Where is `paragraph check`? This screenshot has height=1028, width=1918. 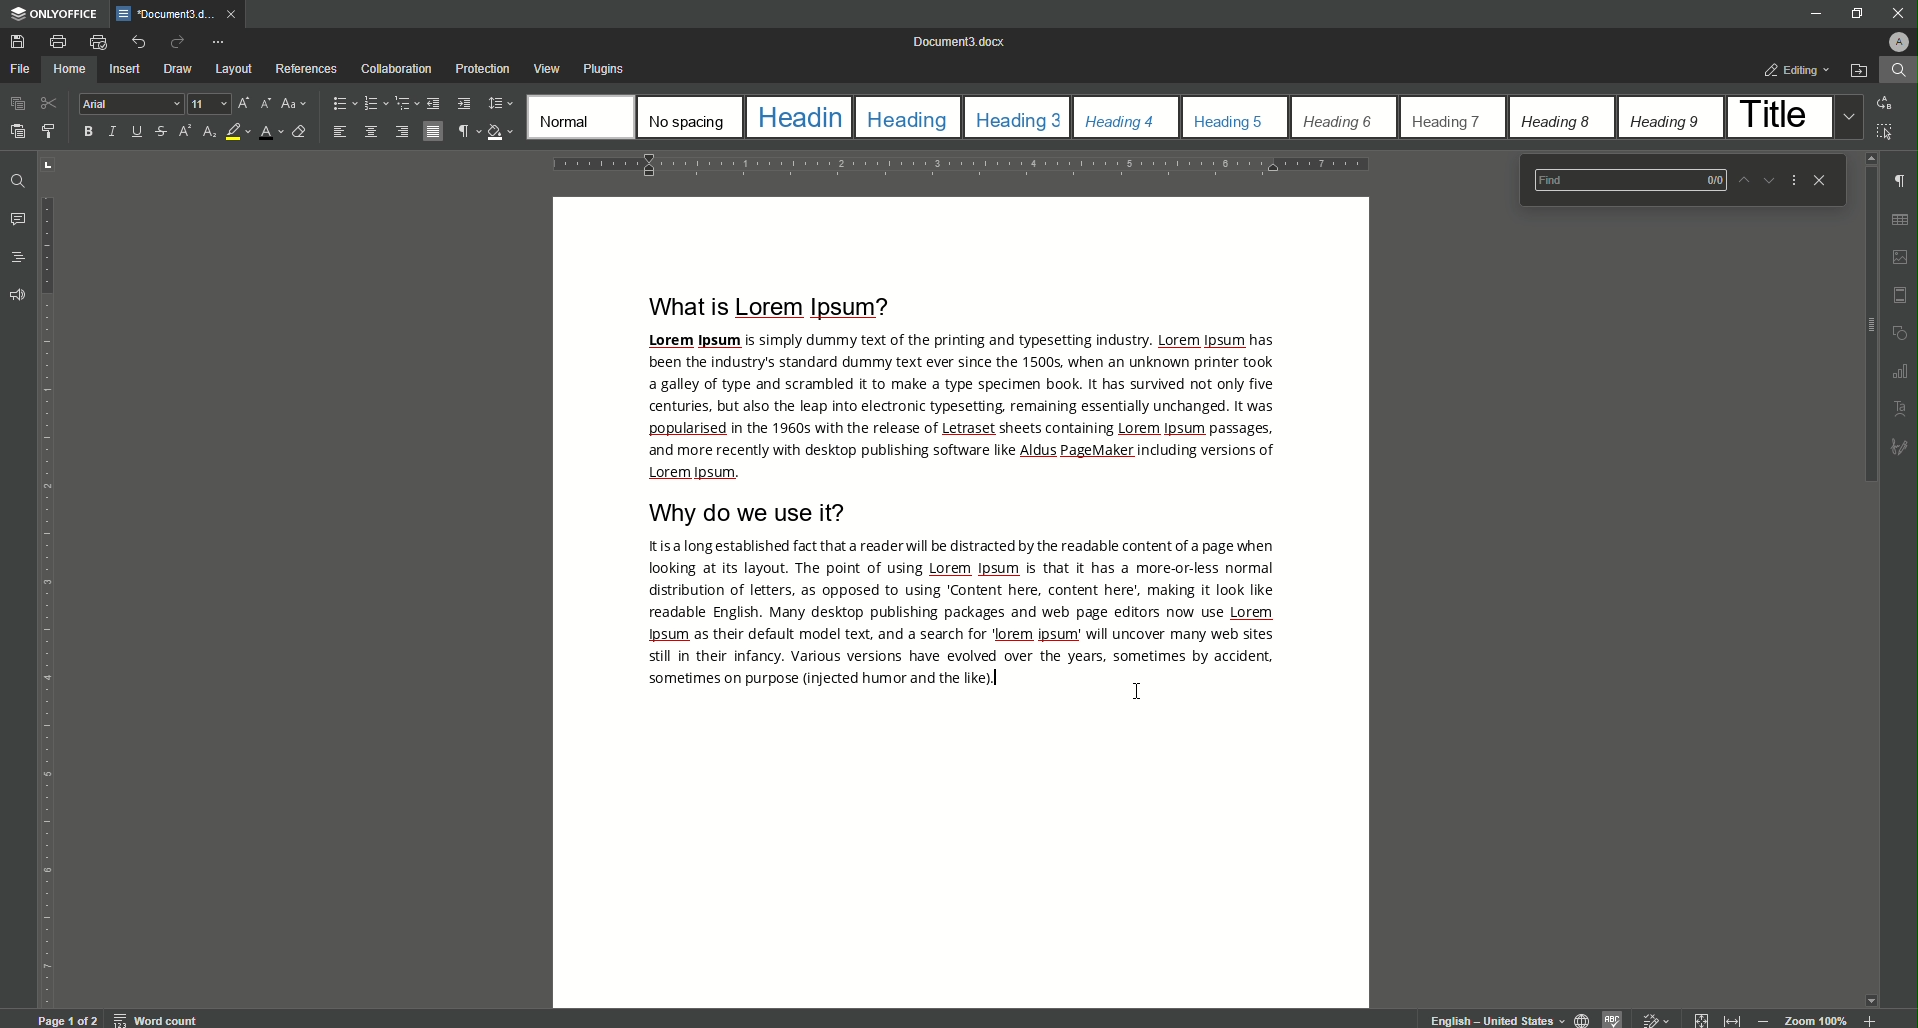 paragraph check is located at coordinates (1905, 176).